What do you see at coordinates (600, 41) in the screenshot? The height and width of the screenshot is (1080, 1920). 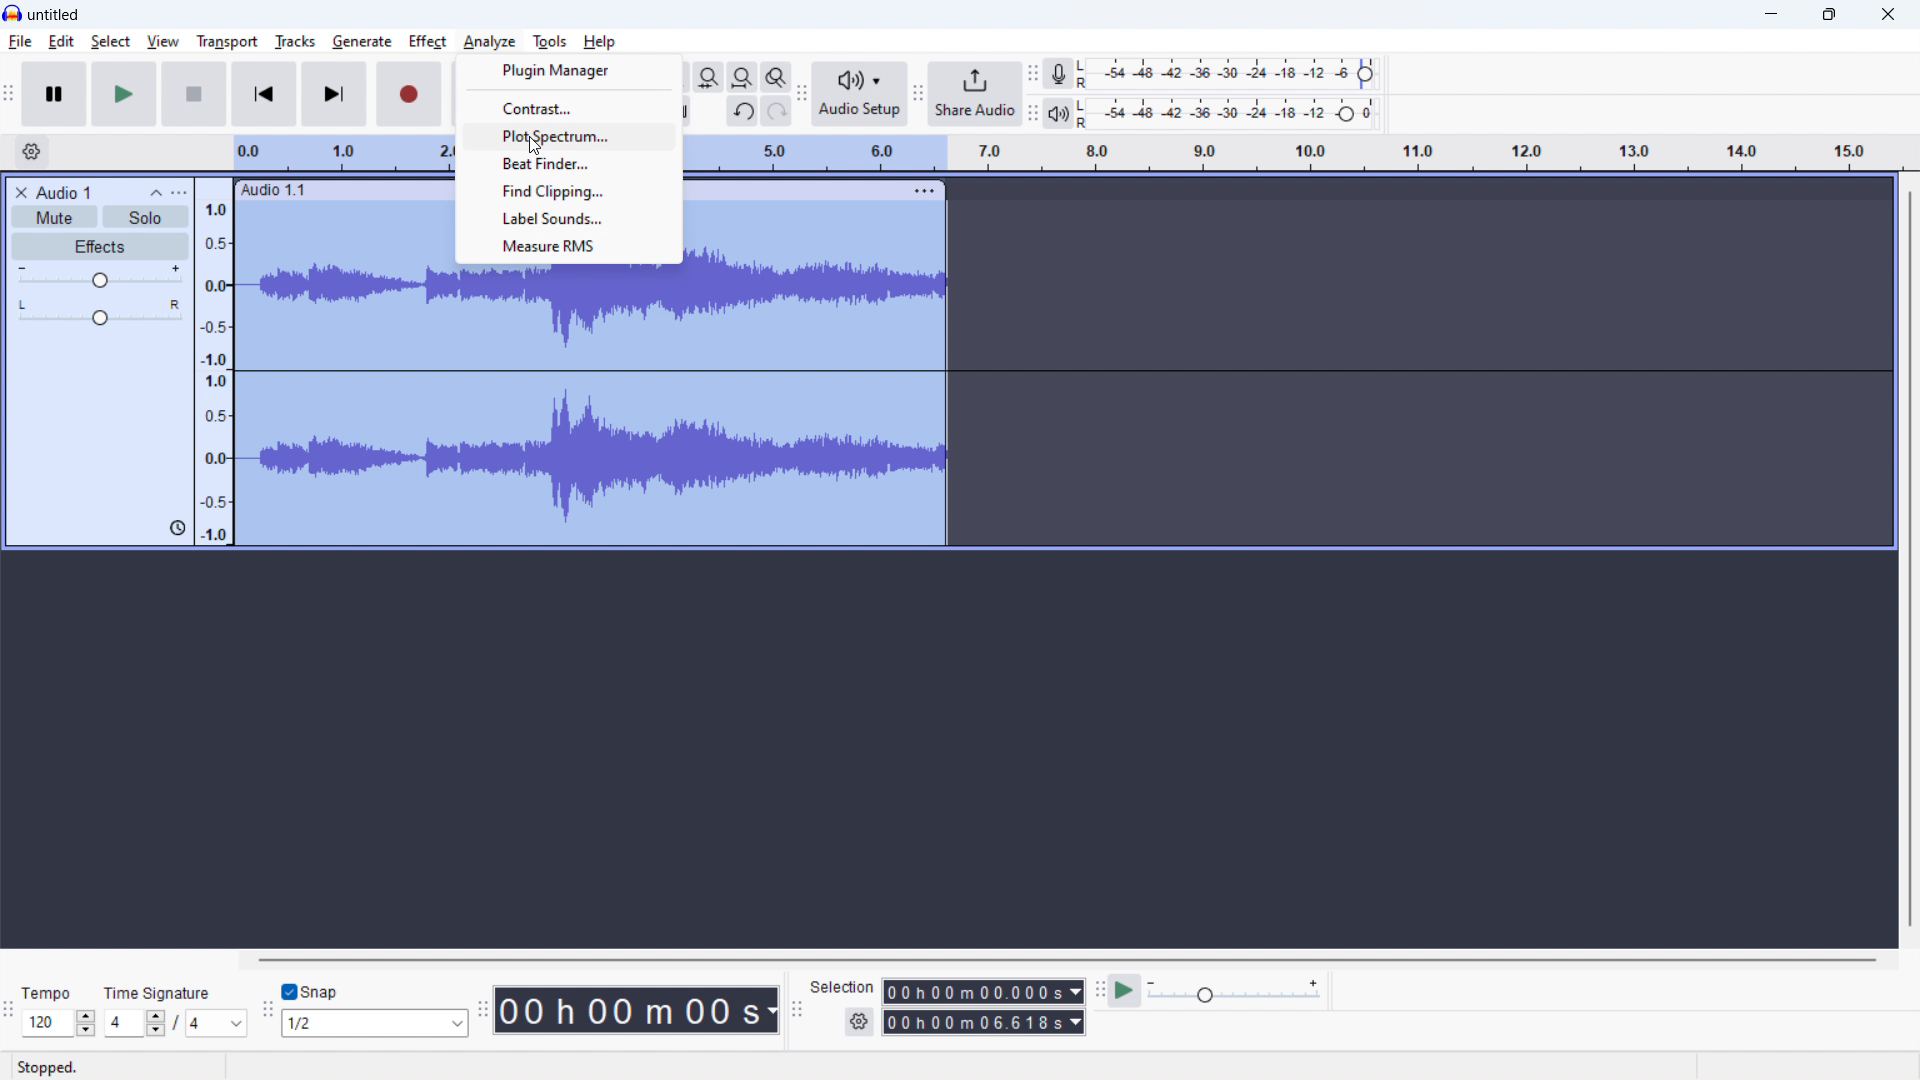 I see `help` at bounding box center [600, 41].